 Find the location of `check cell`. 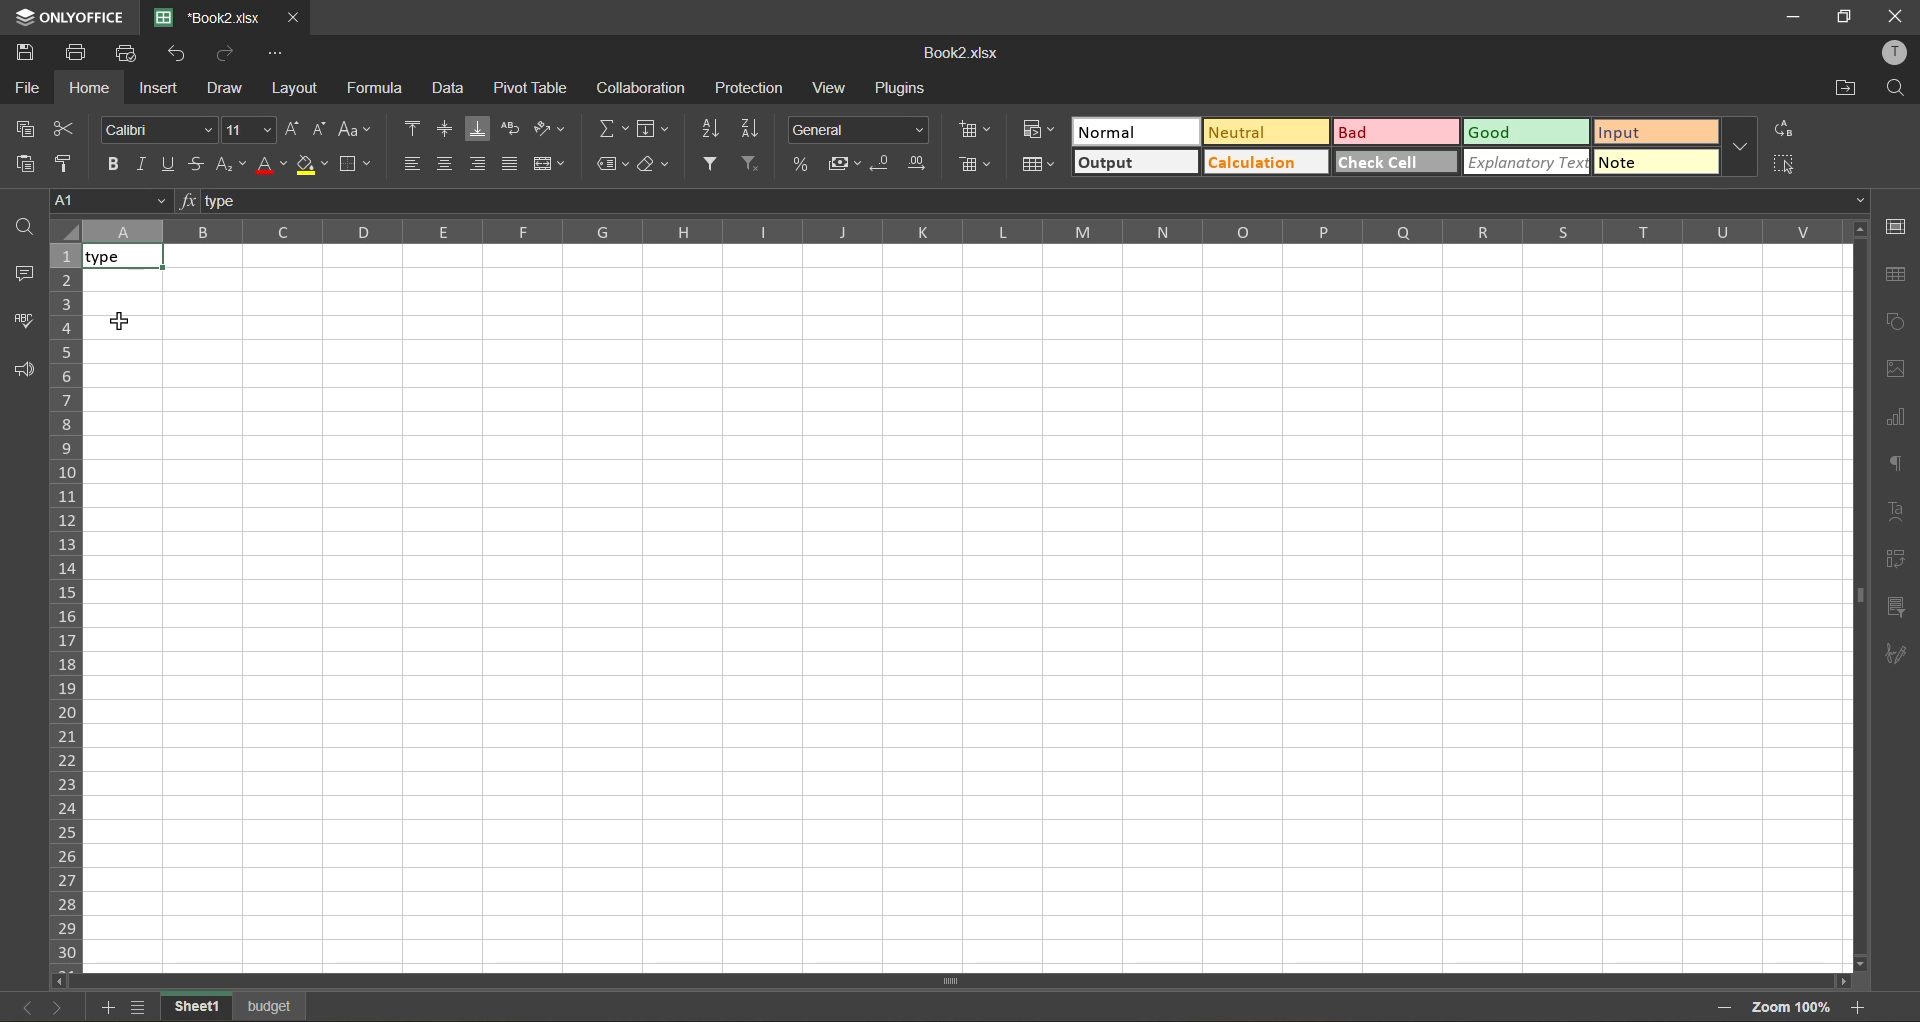

check cell is located at coordinates (1397, 164).